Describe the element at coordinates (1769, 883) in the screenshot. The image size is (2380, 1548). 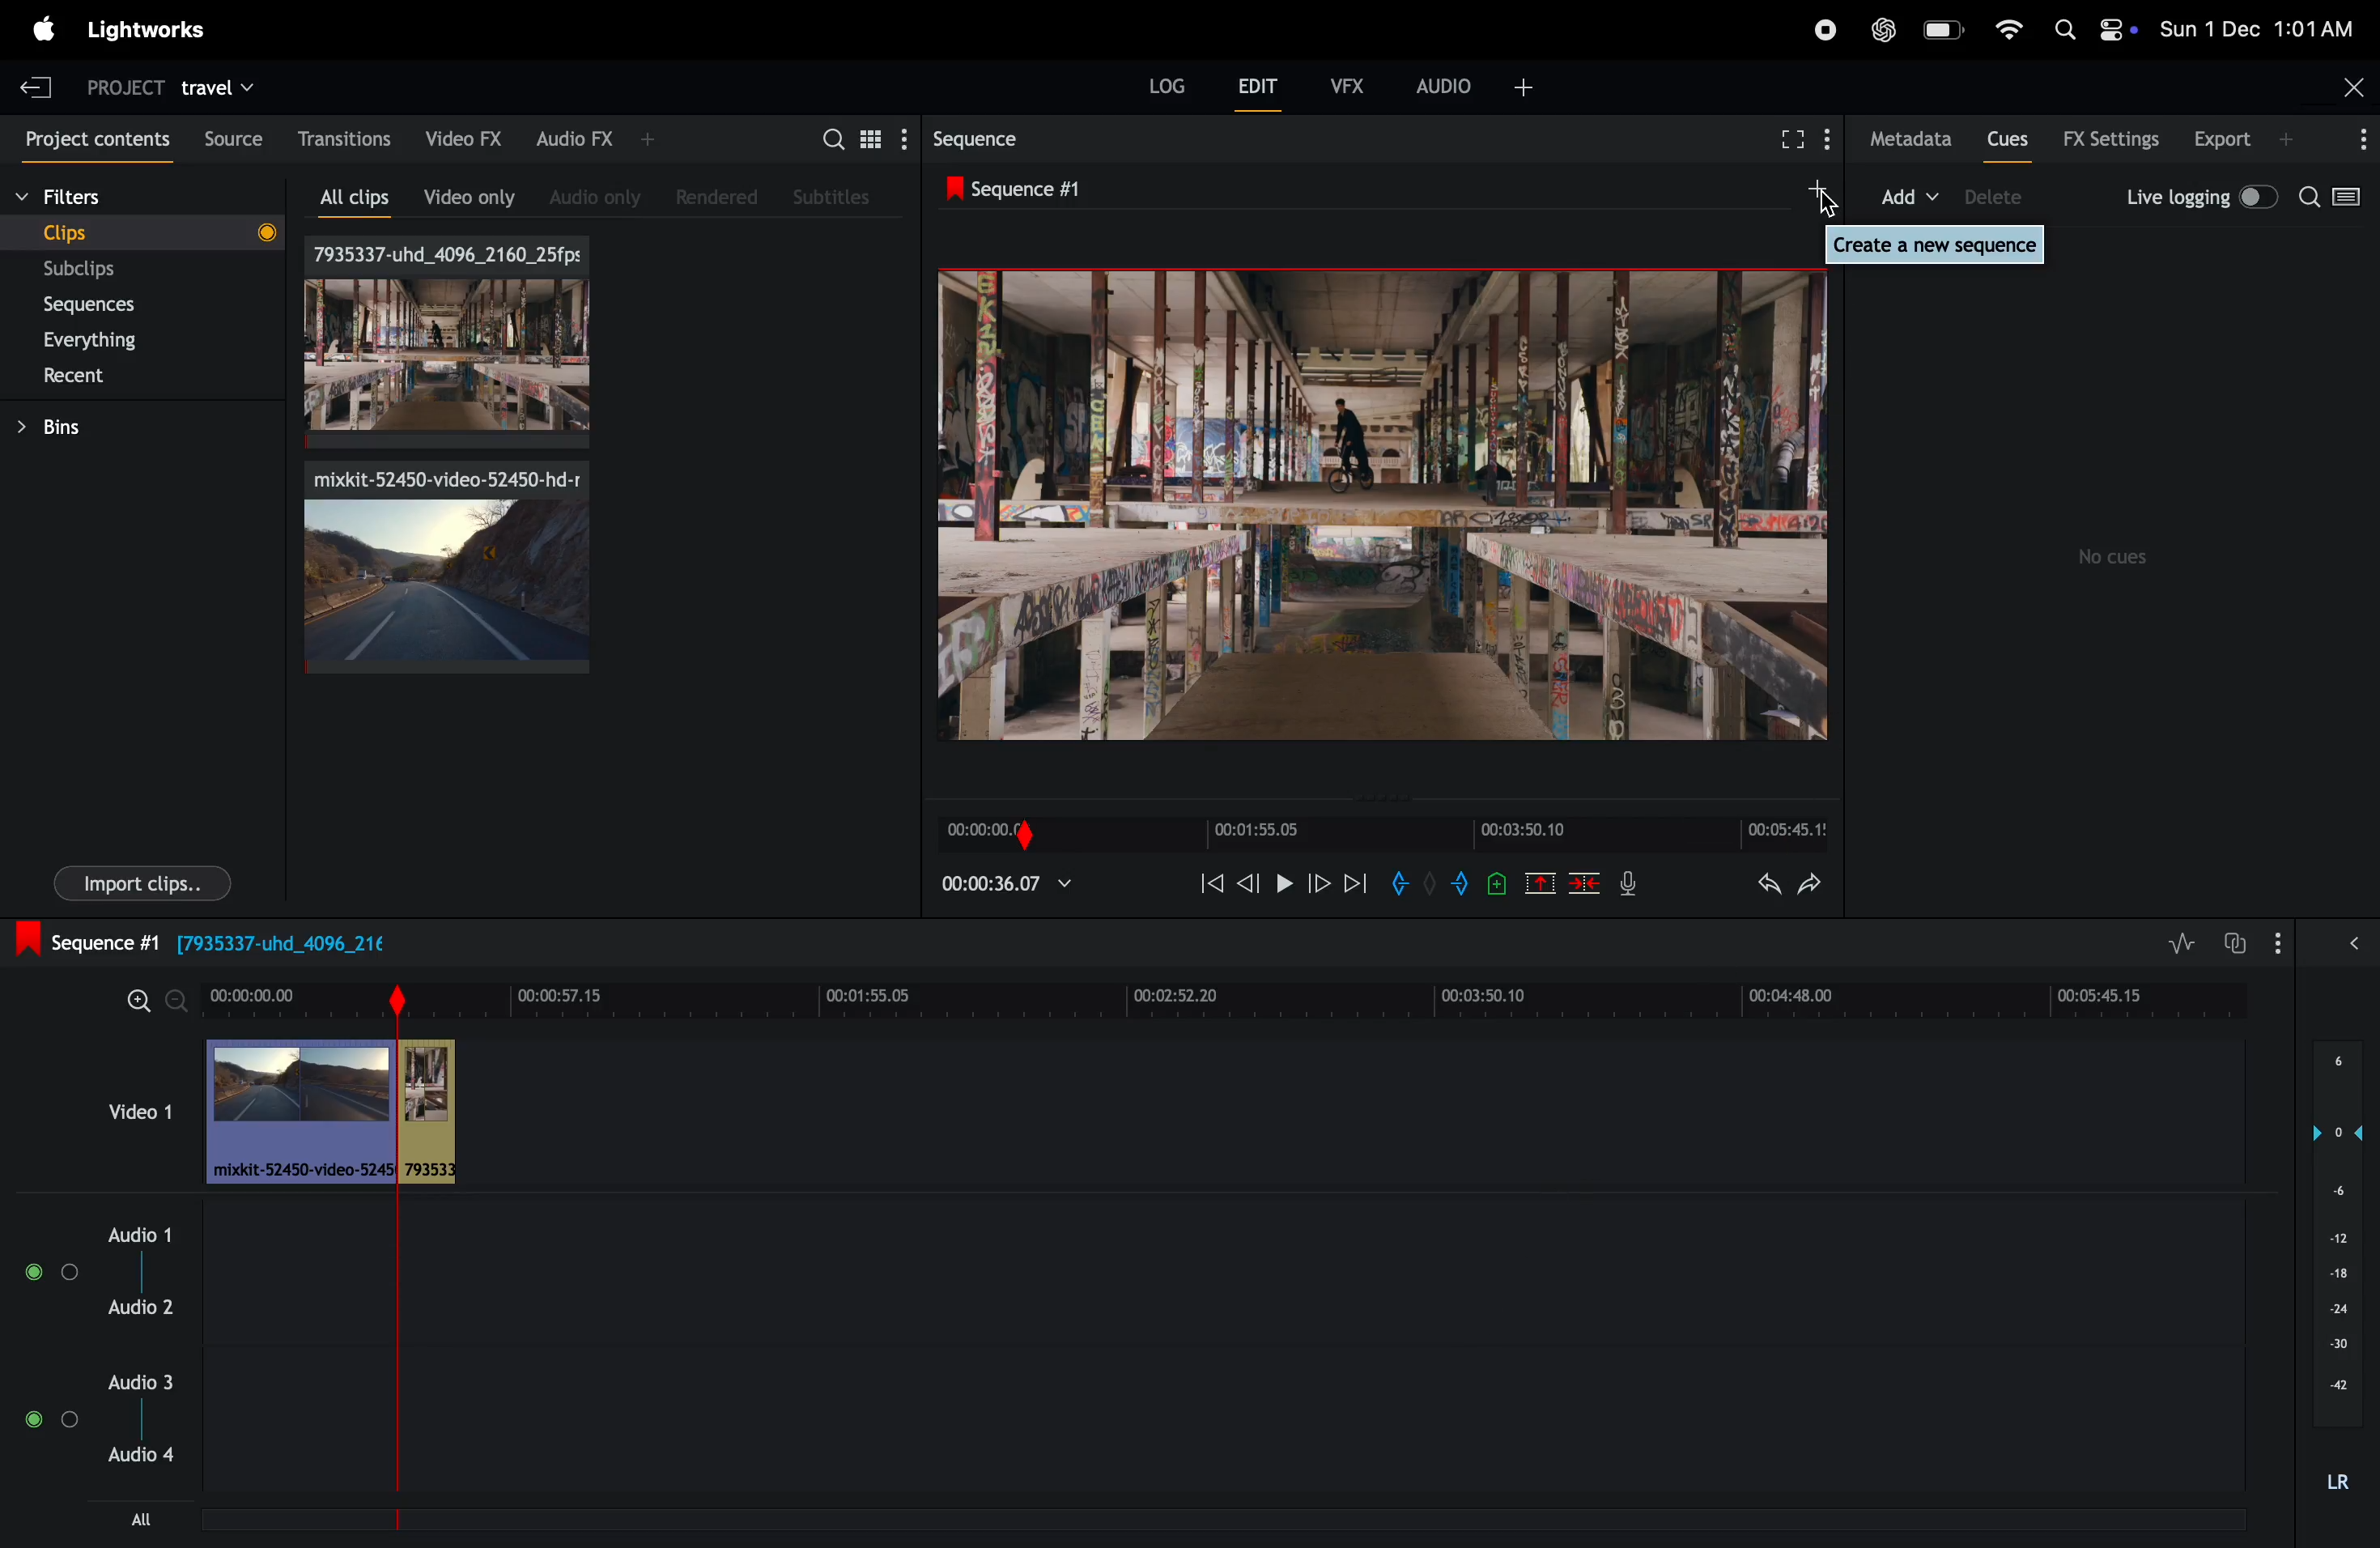
I see `undo` at that location.